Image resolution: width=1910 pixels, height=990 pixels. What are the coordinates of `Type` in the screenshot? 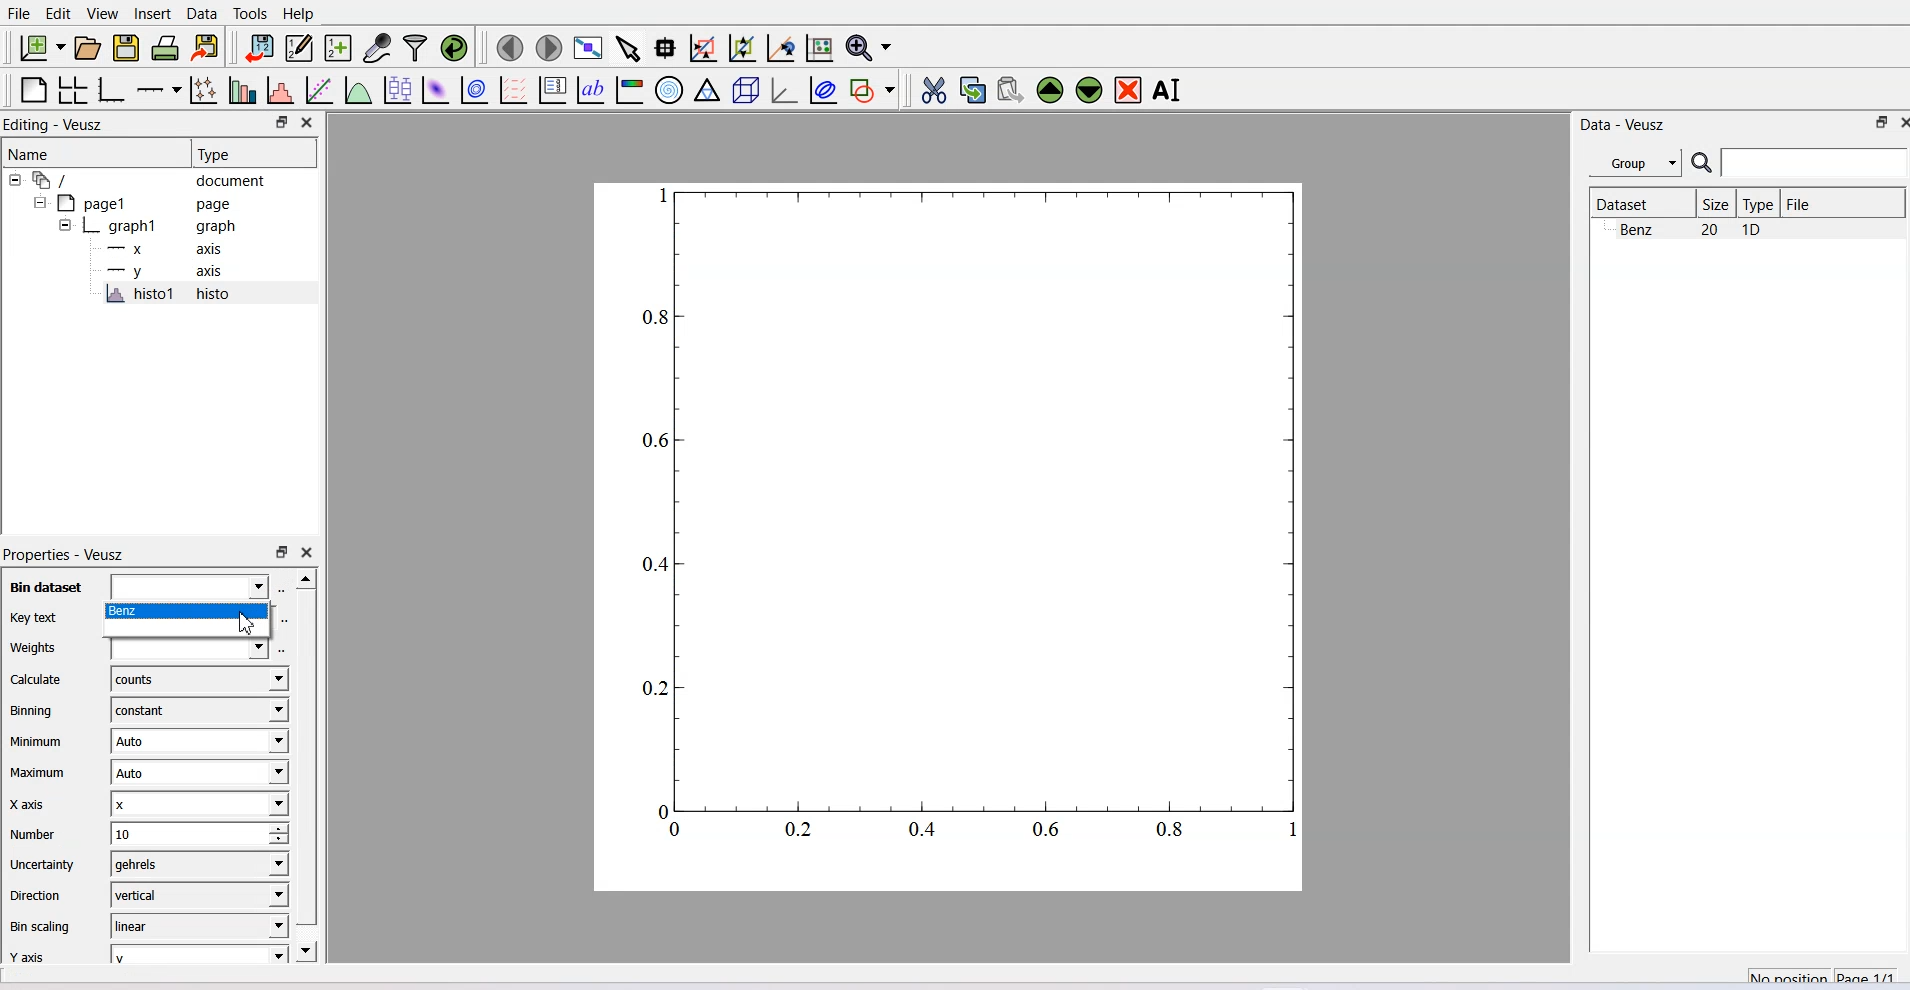 It's located at (1760, 203).